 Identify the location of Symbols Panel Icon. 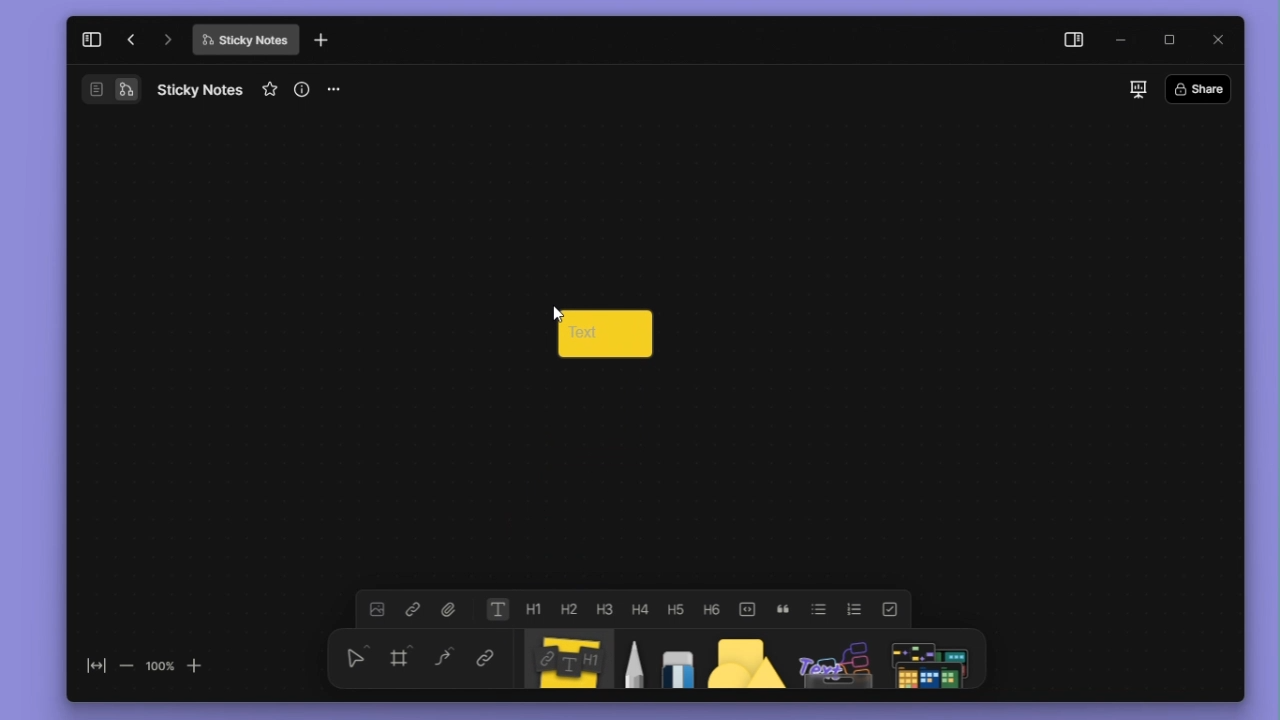
(931, 663).